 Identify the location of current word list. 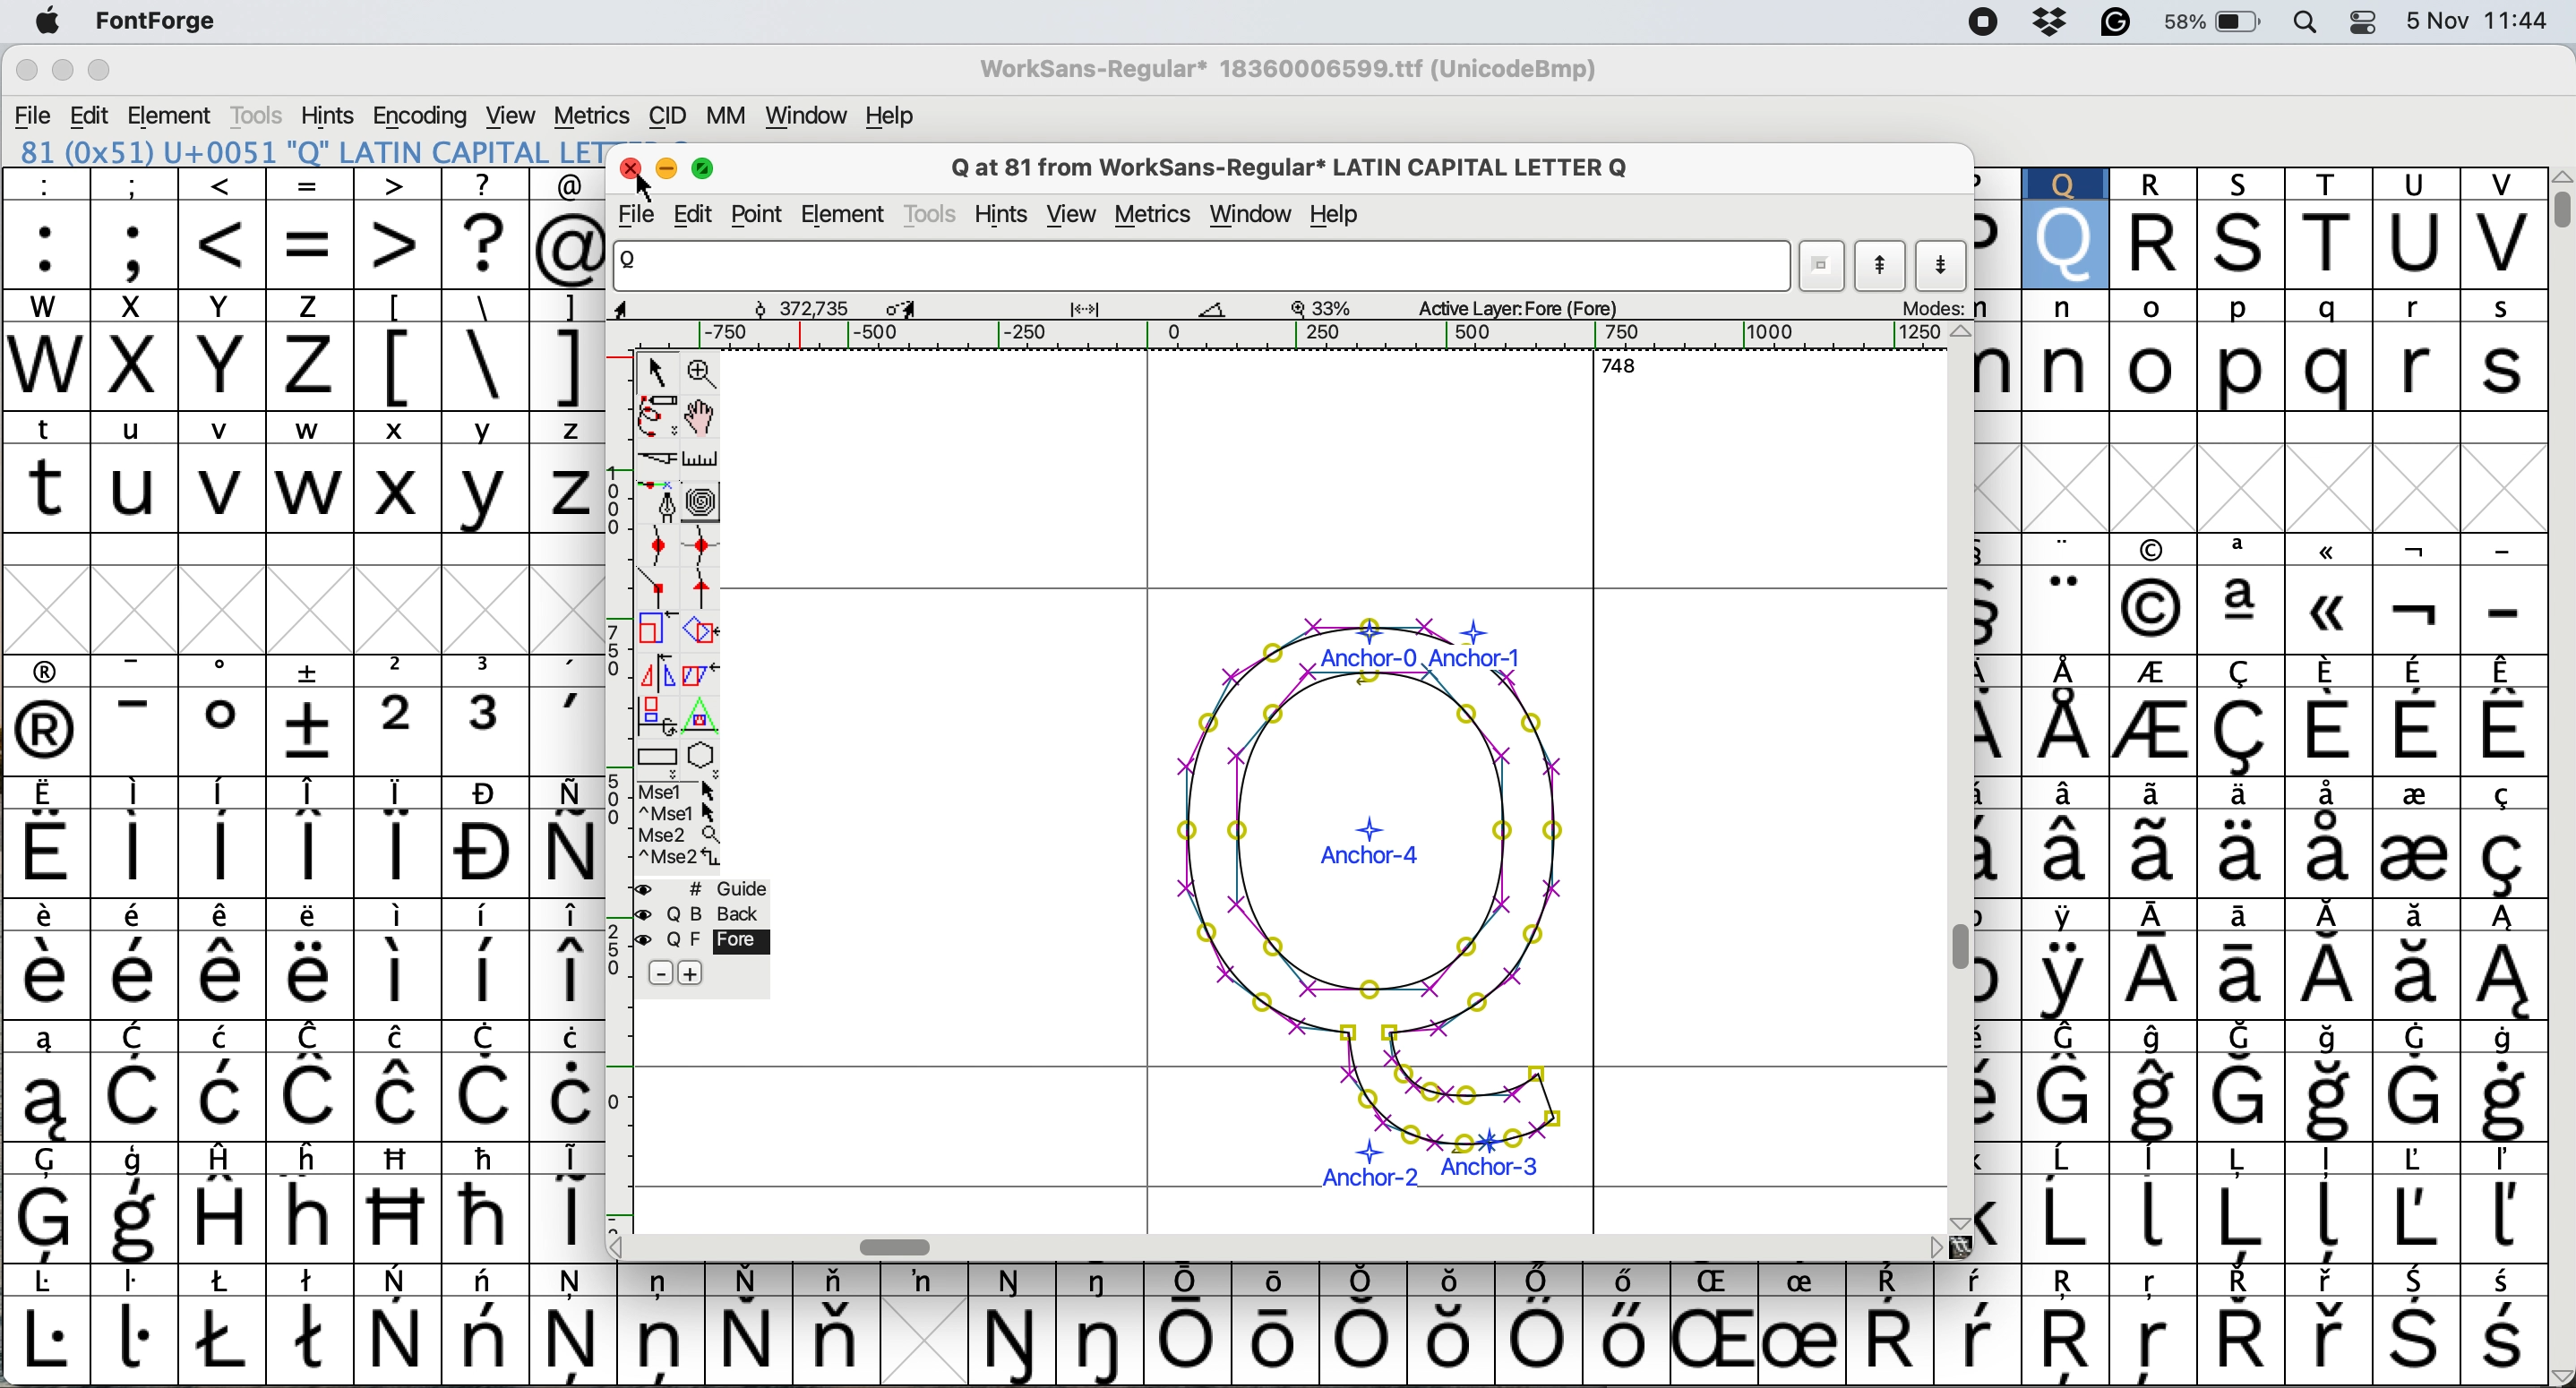
(1823, 267).